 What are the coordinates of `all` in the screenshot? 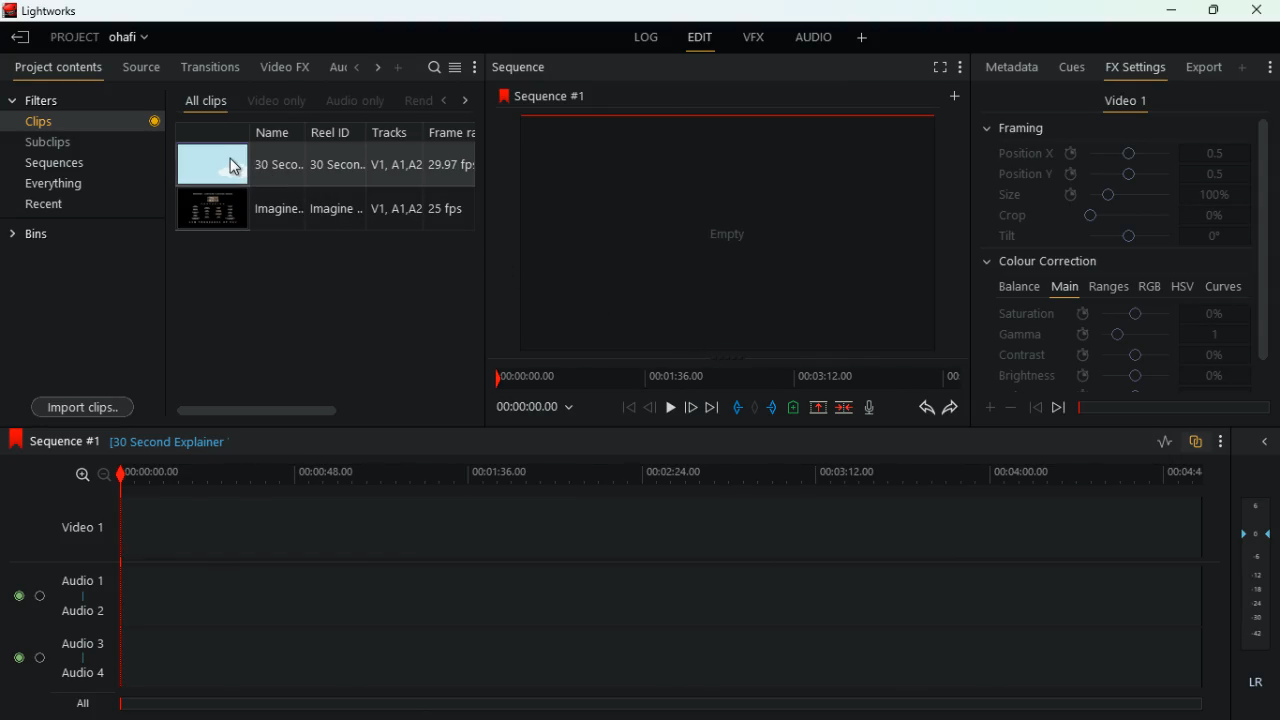 It's located at (90, 703).